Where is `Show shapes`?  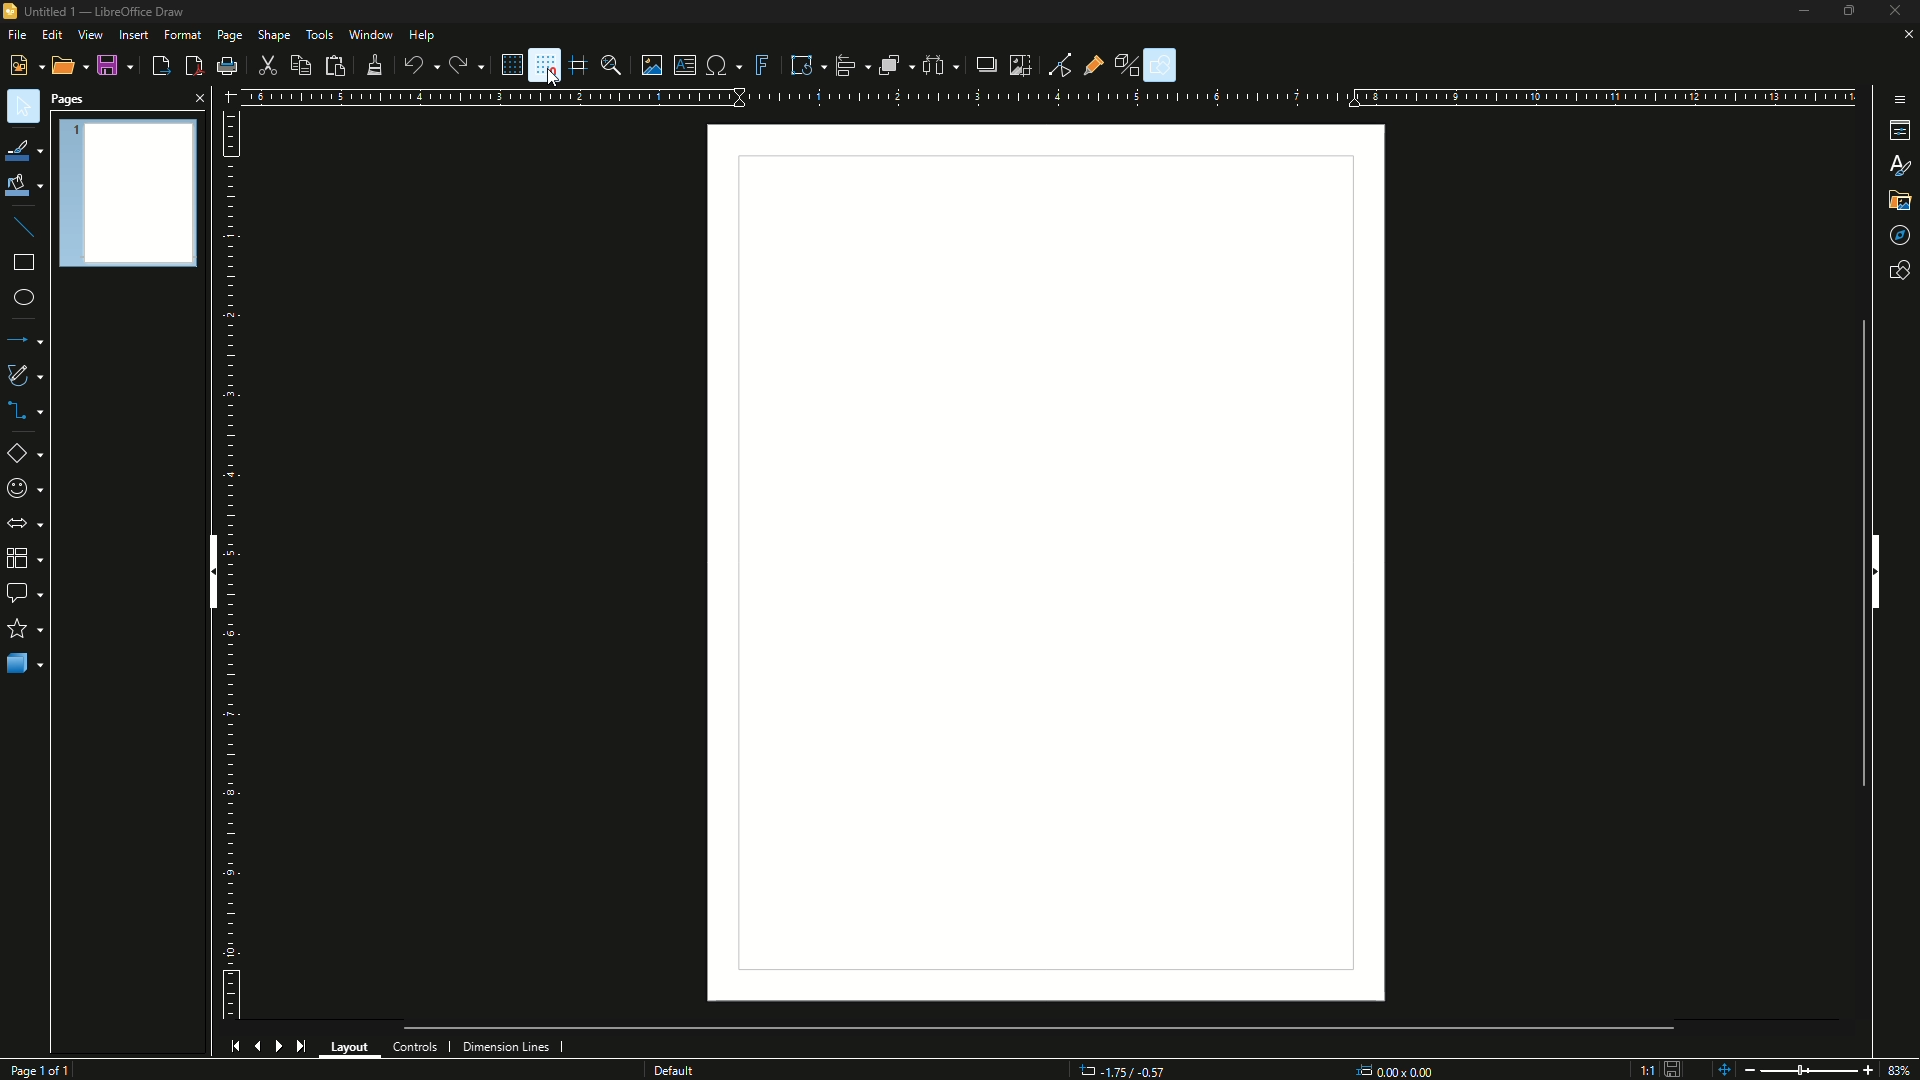
Show shapes is located at coordinates (1897, 269).